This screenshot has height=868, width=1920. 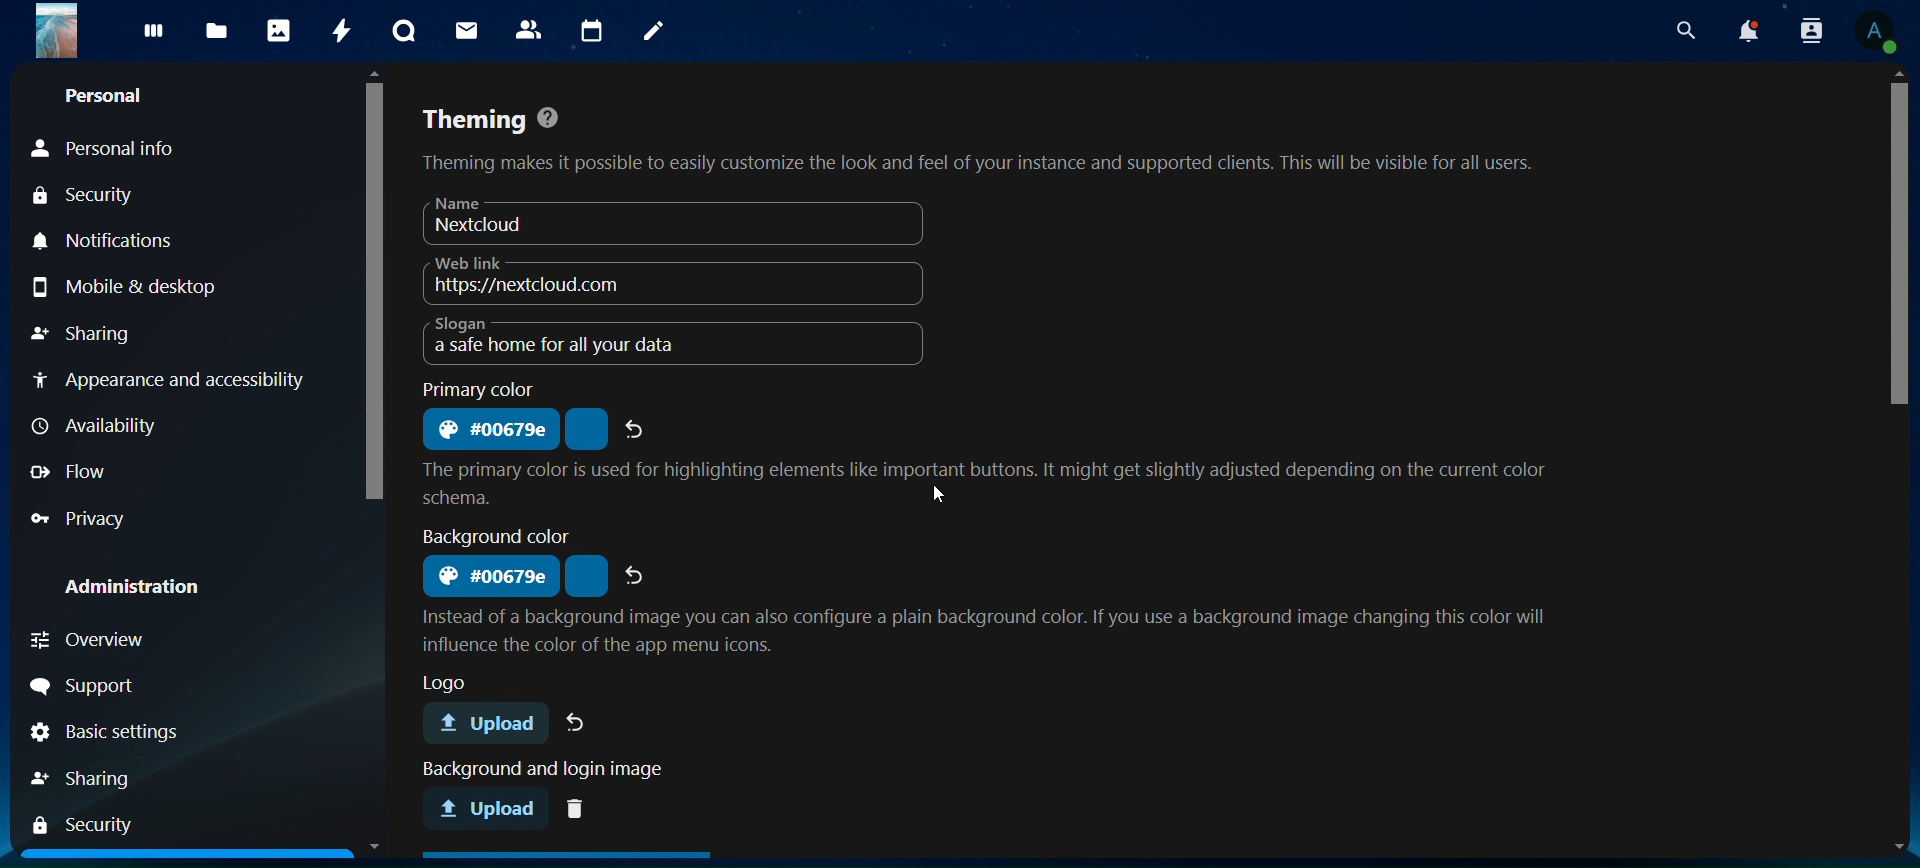 What do you see at coordinates (53, 32) in the screenshot?
I see `logo` at bounding box center [53, 32].